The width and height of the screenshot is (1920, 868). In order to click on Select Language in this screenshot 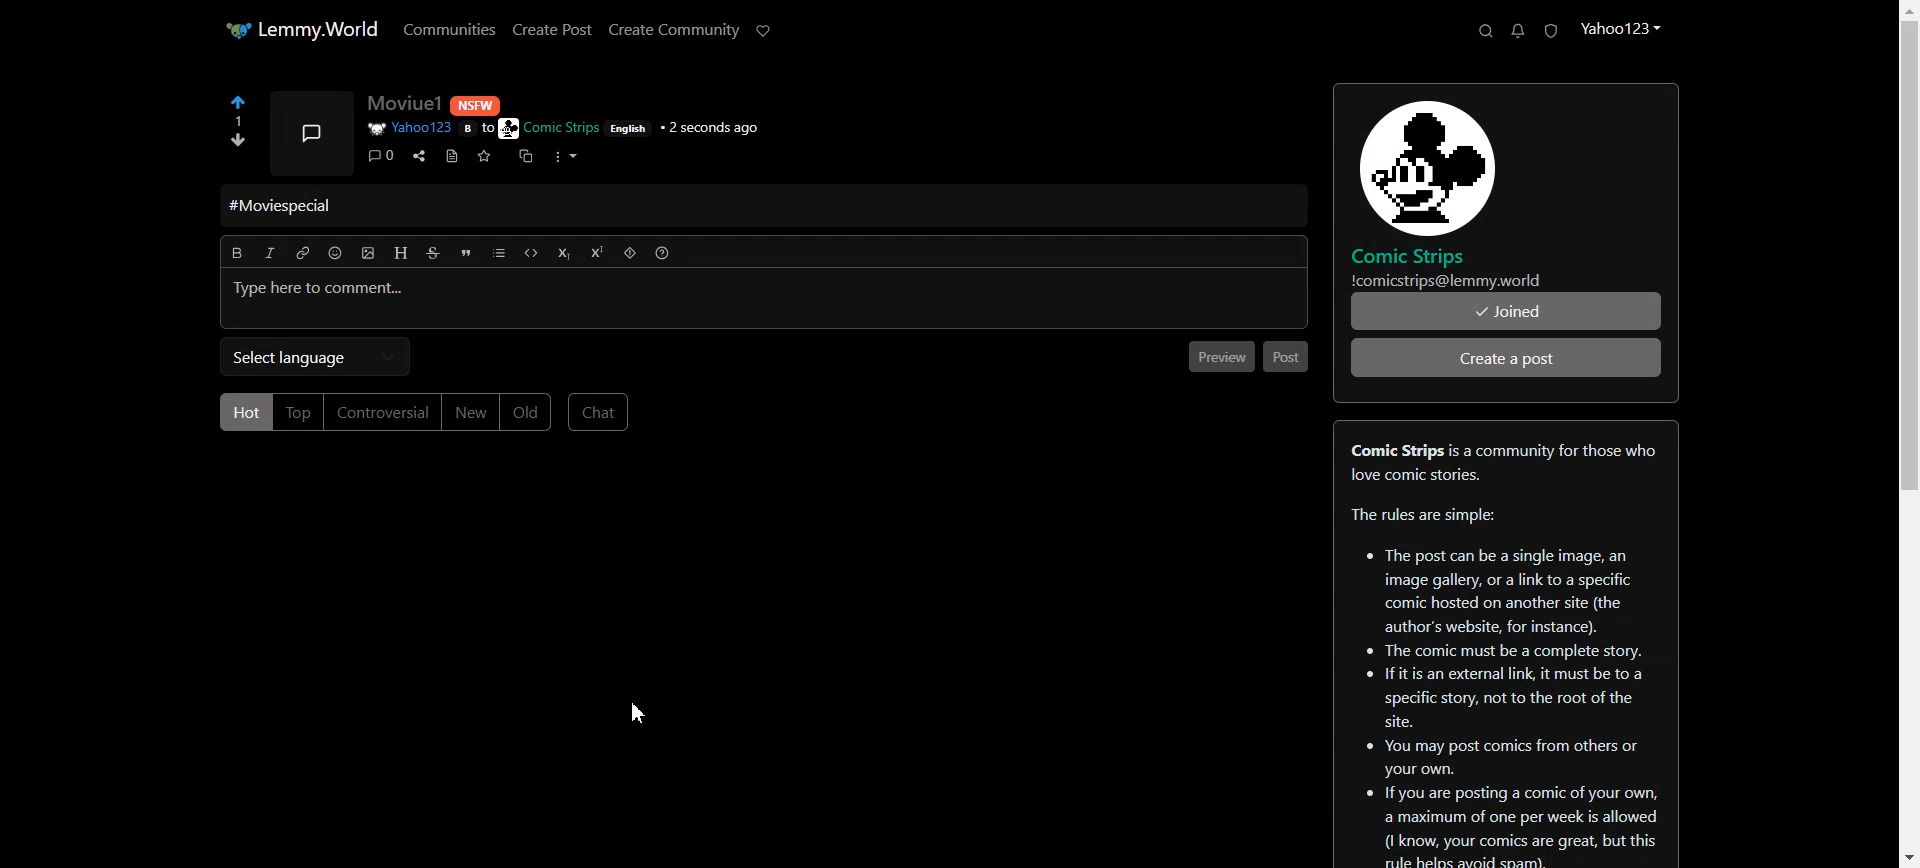, I will do `click(315, 358)`.